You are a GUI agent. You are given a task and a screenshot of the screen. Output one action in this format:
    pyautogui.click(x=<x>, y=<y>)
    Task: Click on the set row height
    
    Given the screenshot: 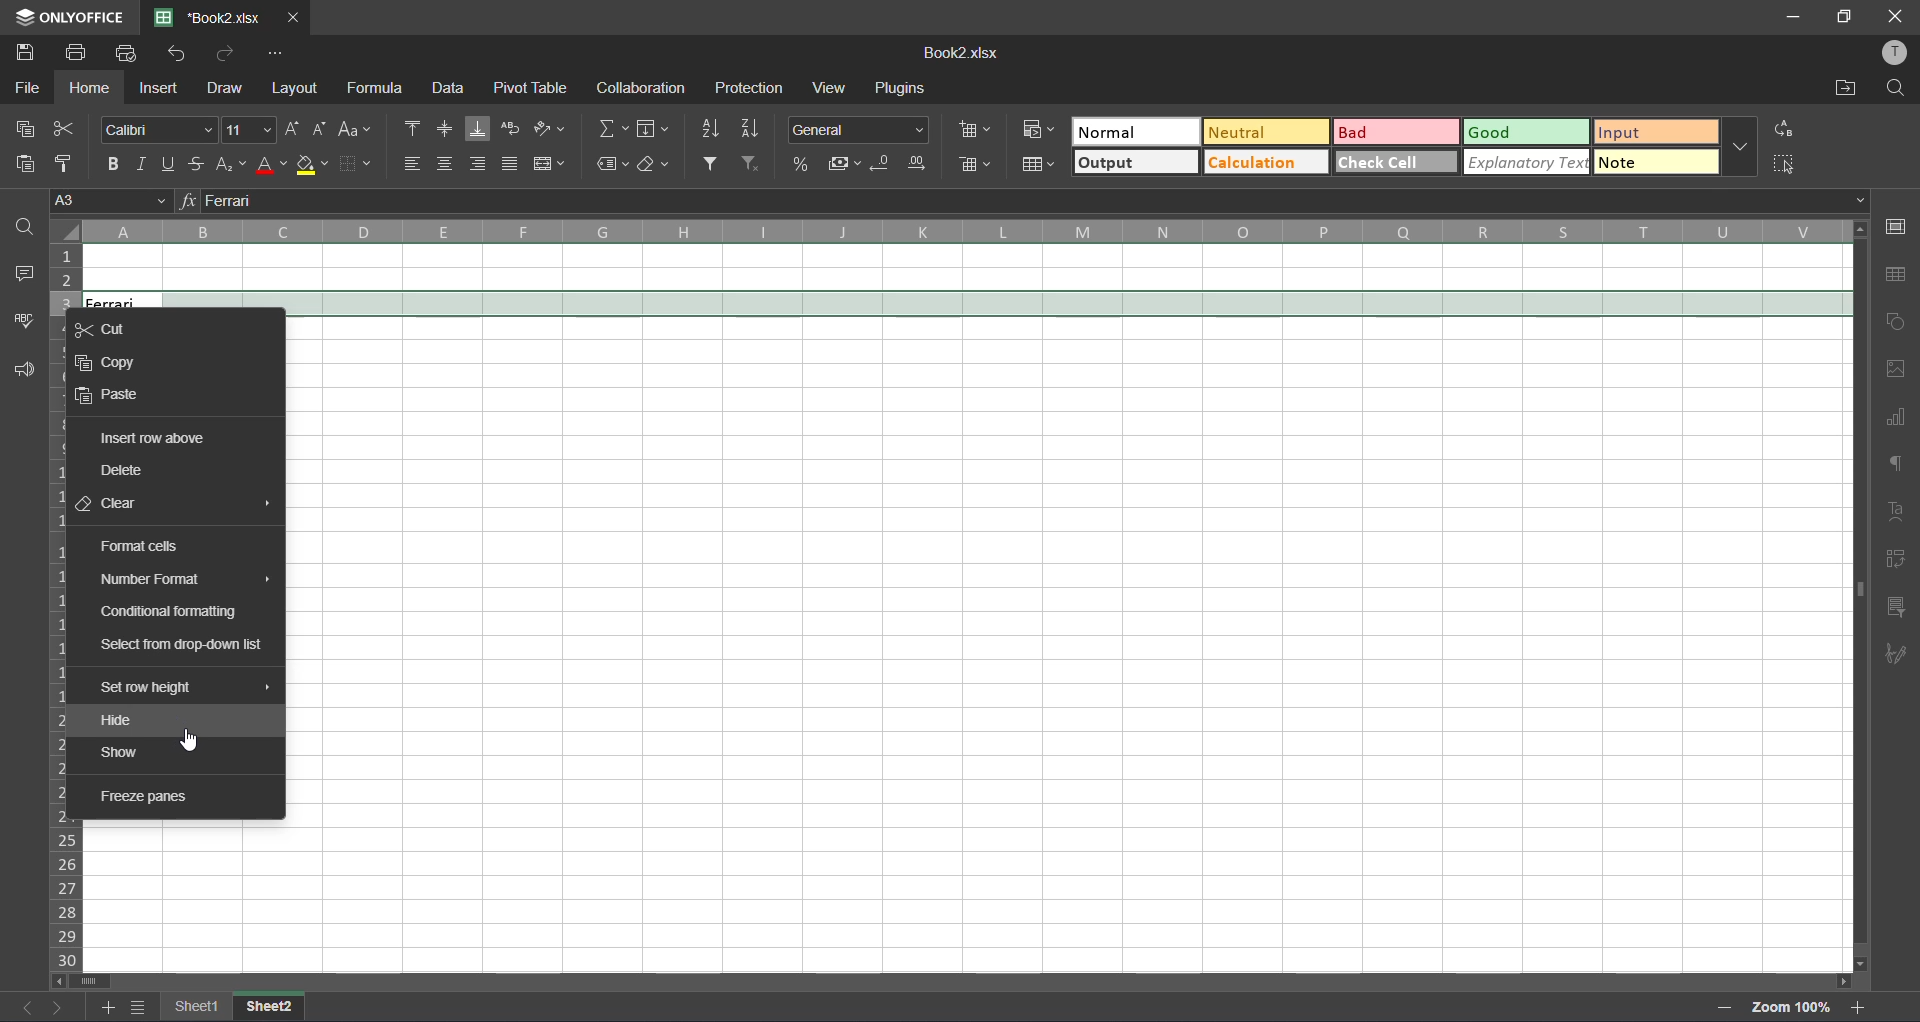 What is the action you would take?
    pyautogui.click(x=152, y=689)
    